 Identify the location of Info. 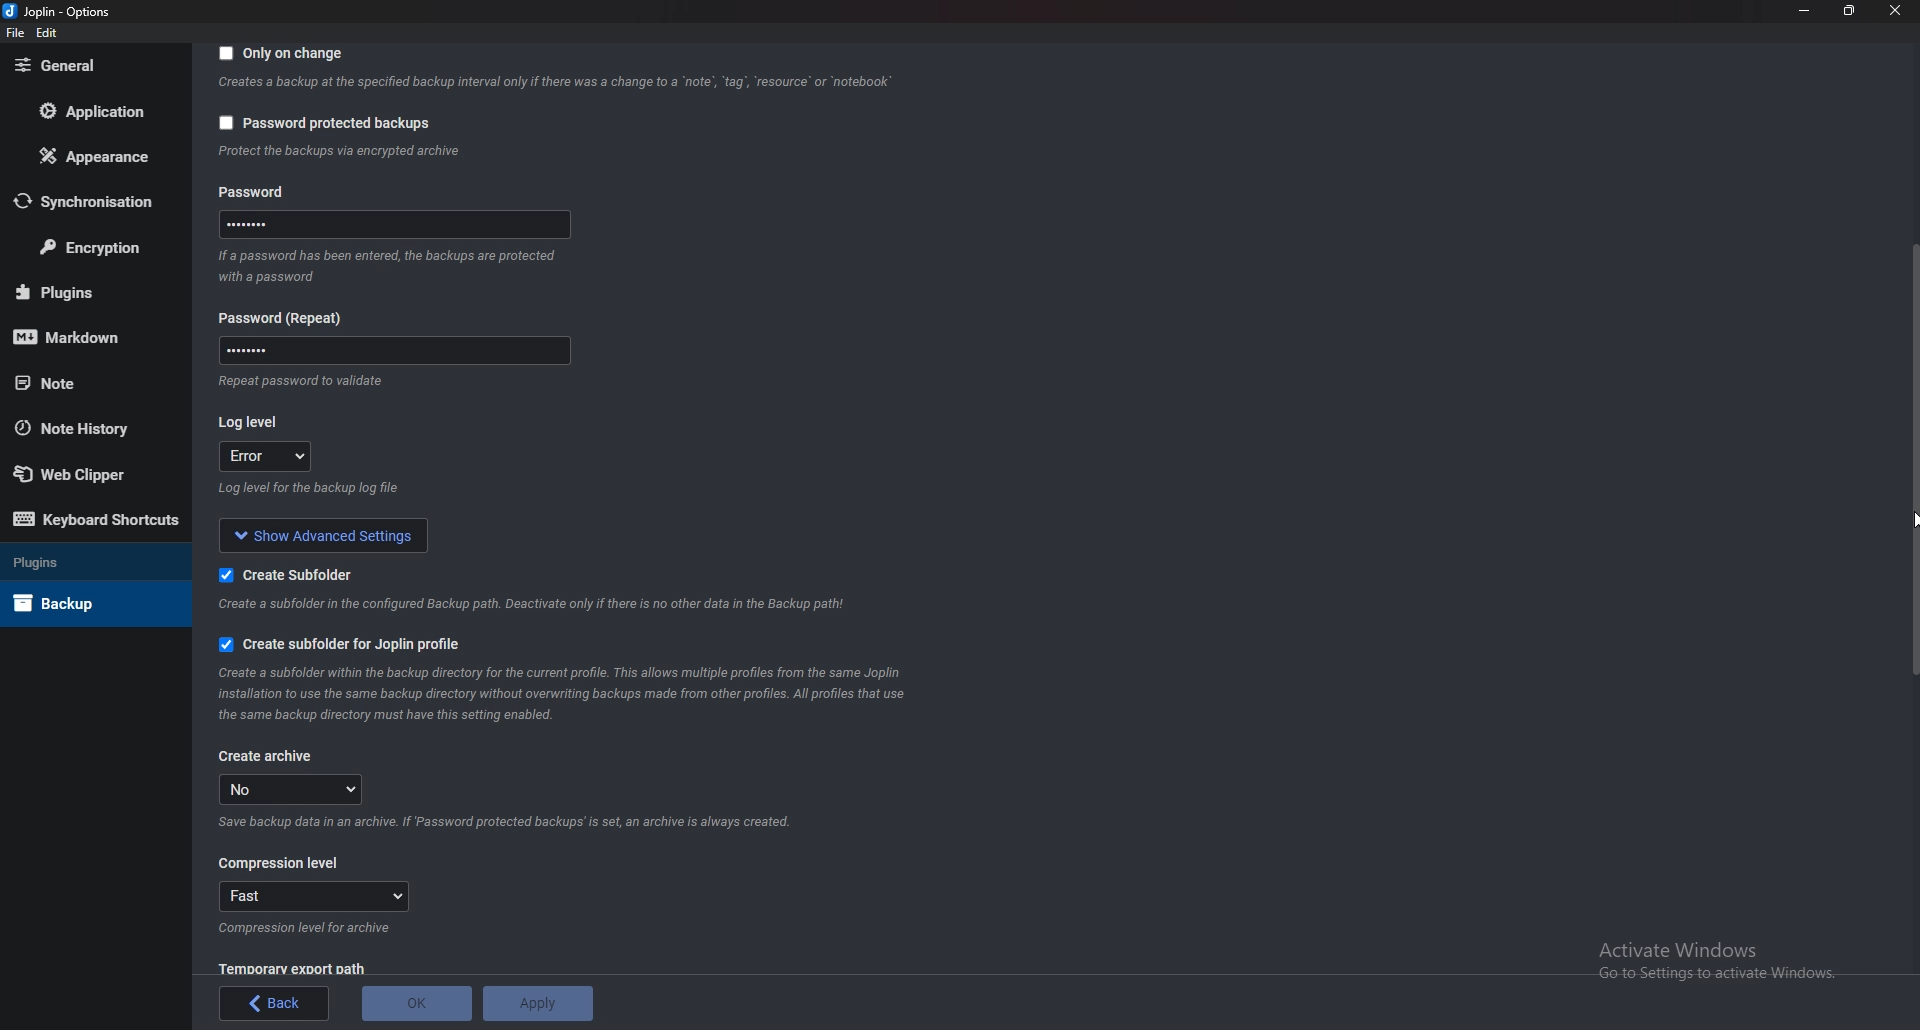
(297, 380).